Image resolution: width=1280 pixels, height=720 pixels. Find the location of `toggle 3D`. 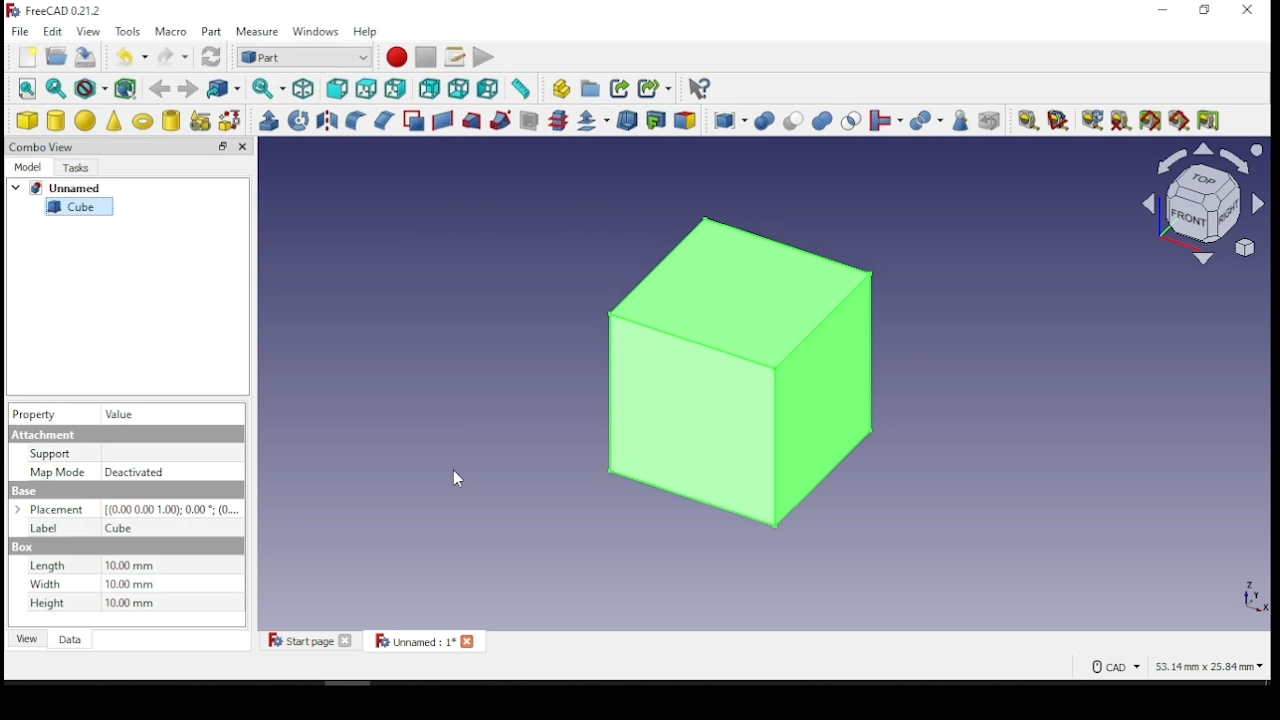

toggle 3D is located at coordinates (1181, 121).